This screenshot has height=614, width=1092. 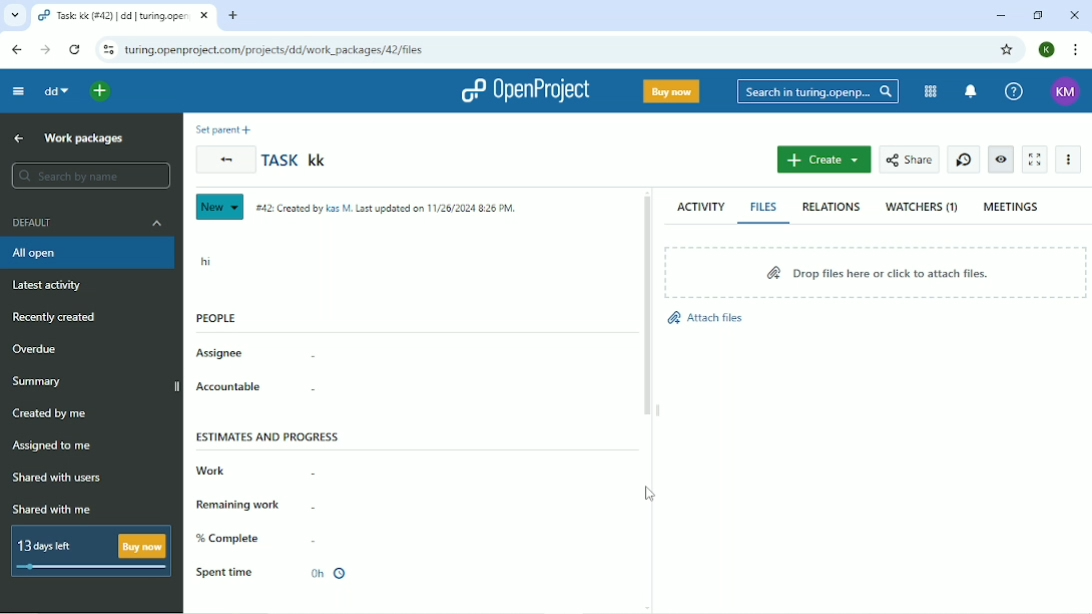 I want to click on Work, so click(x=210, y=469).